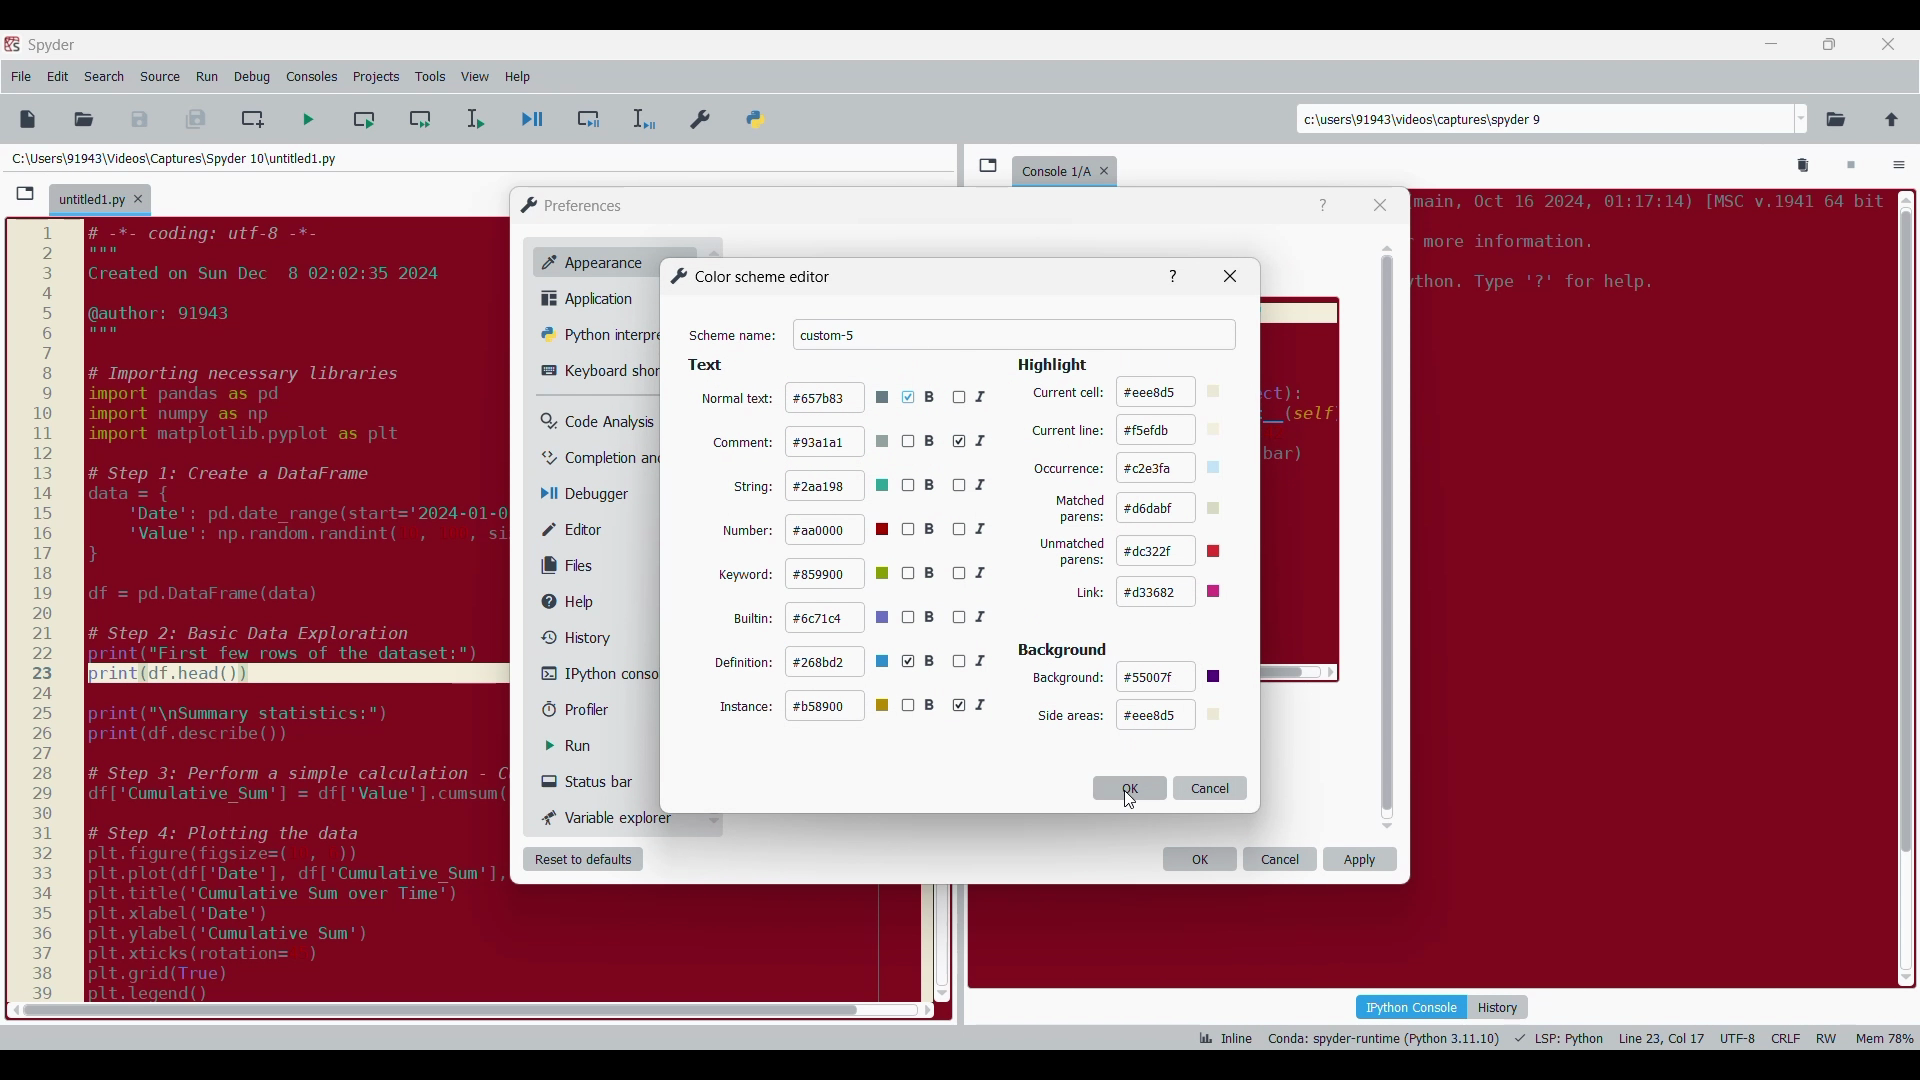 The width and height of the screenshot is (1920, 1080). What do you see at coordinates (1170, 715) in the screenshot?
I see `#eee8d5` at bounding box center [1170, 715].